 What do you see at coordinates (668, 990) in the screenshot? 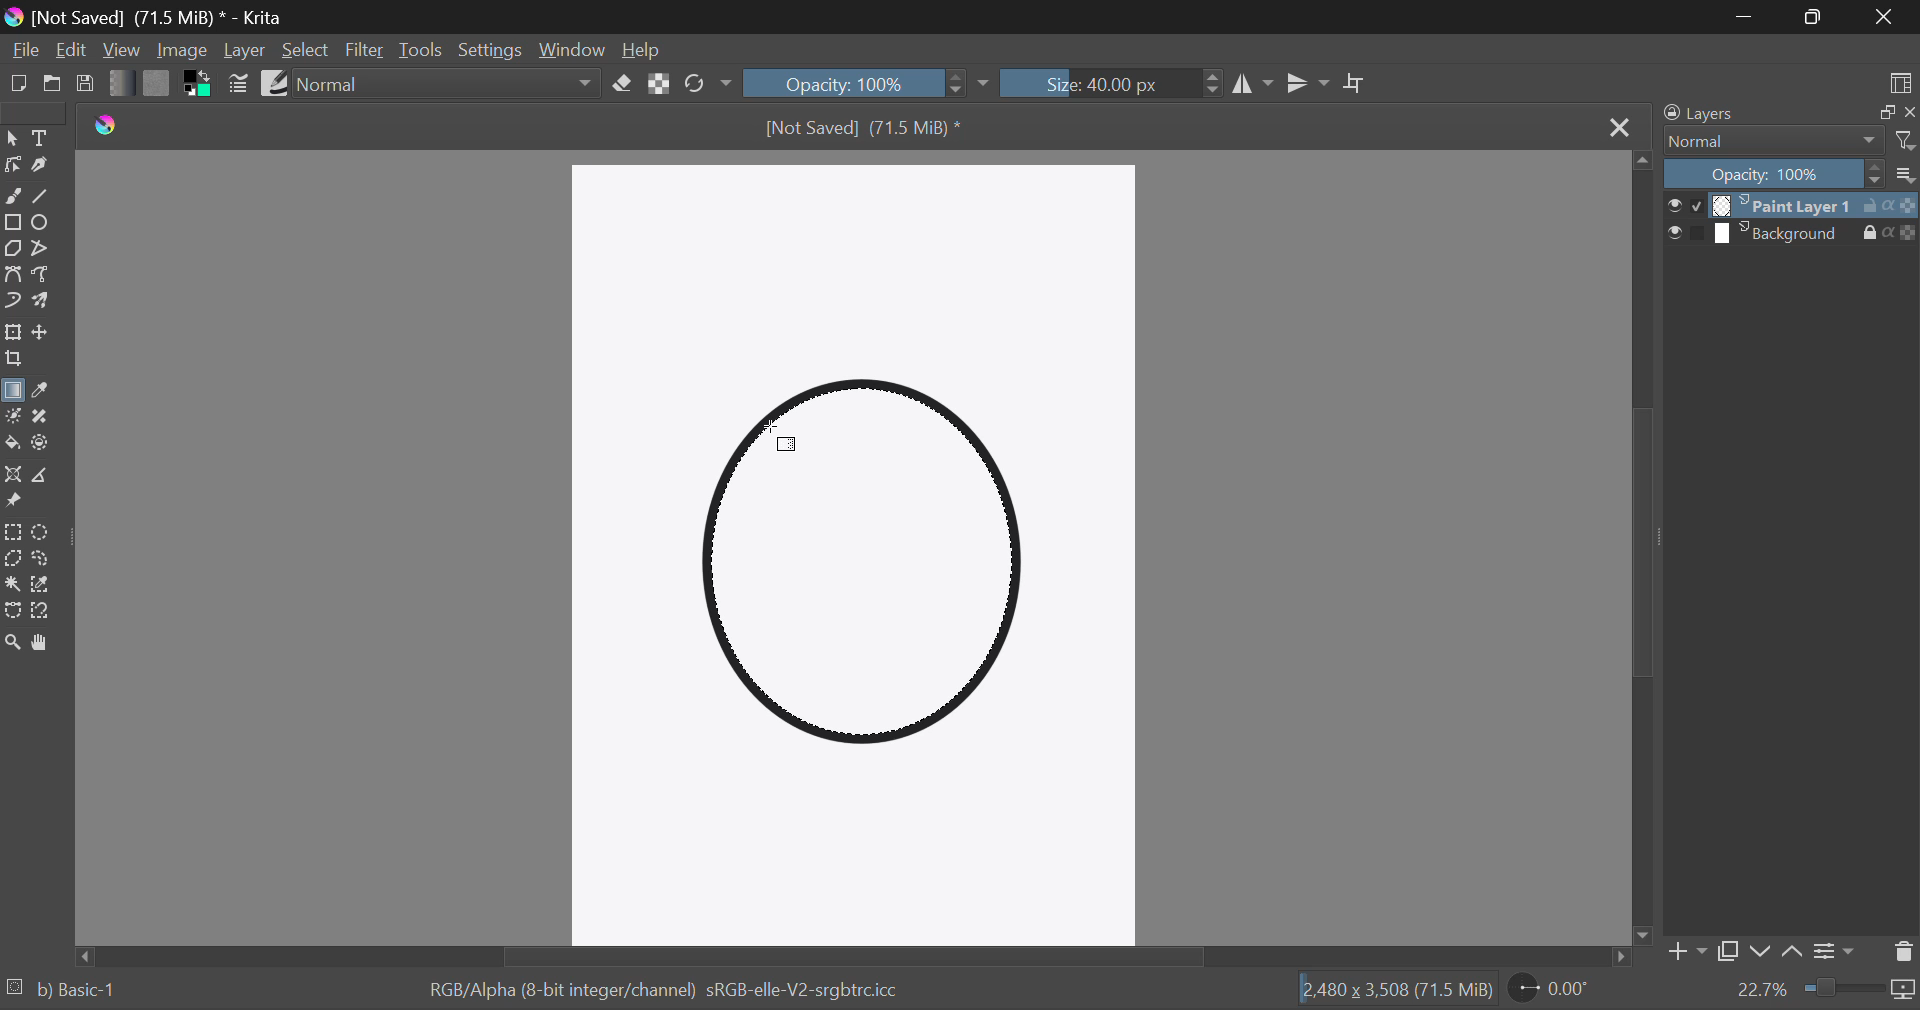
I see `RGB/Alpha (8-bit integer/channel) sRGB-elle-V2-srgbtrc.icc` at bounding box center [668, 990].